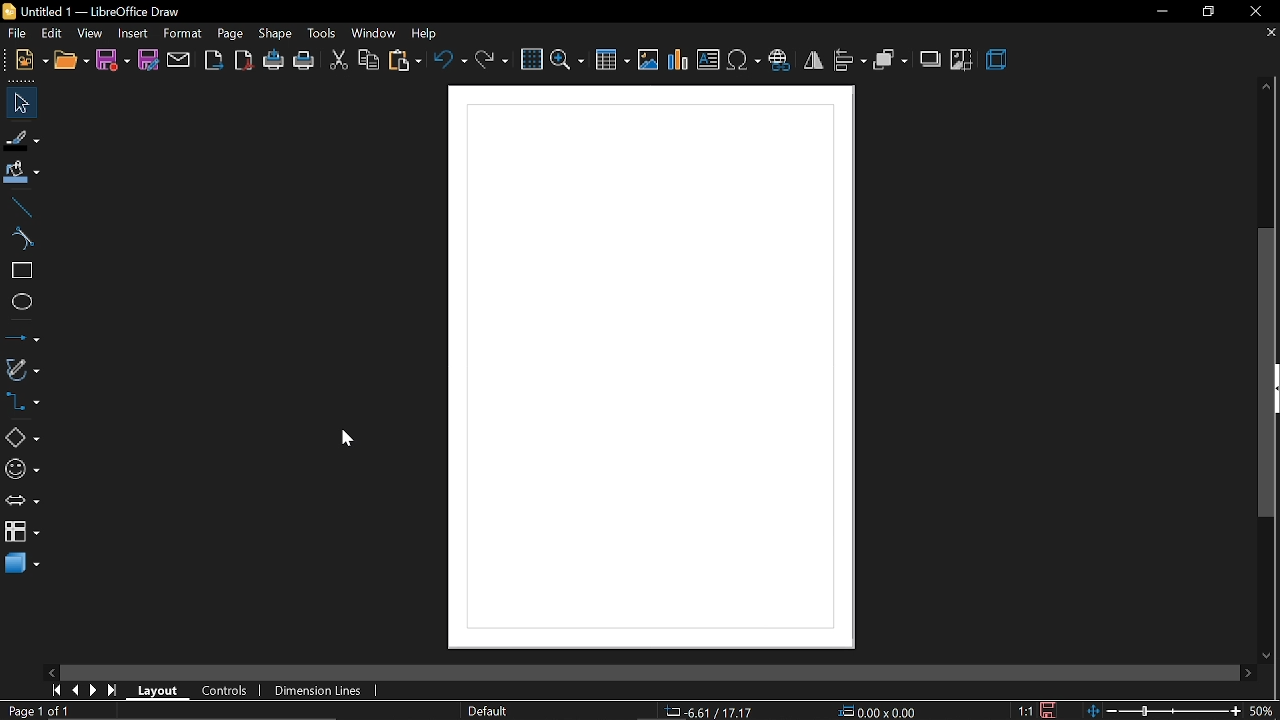 The width and height of the screenshot is (1280, 720). Describe the element at coordinates (321, 33) in the screenshot. I see `tools` at that location.